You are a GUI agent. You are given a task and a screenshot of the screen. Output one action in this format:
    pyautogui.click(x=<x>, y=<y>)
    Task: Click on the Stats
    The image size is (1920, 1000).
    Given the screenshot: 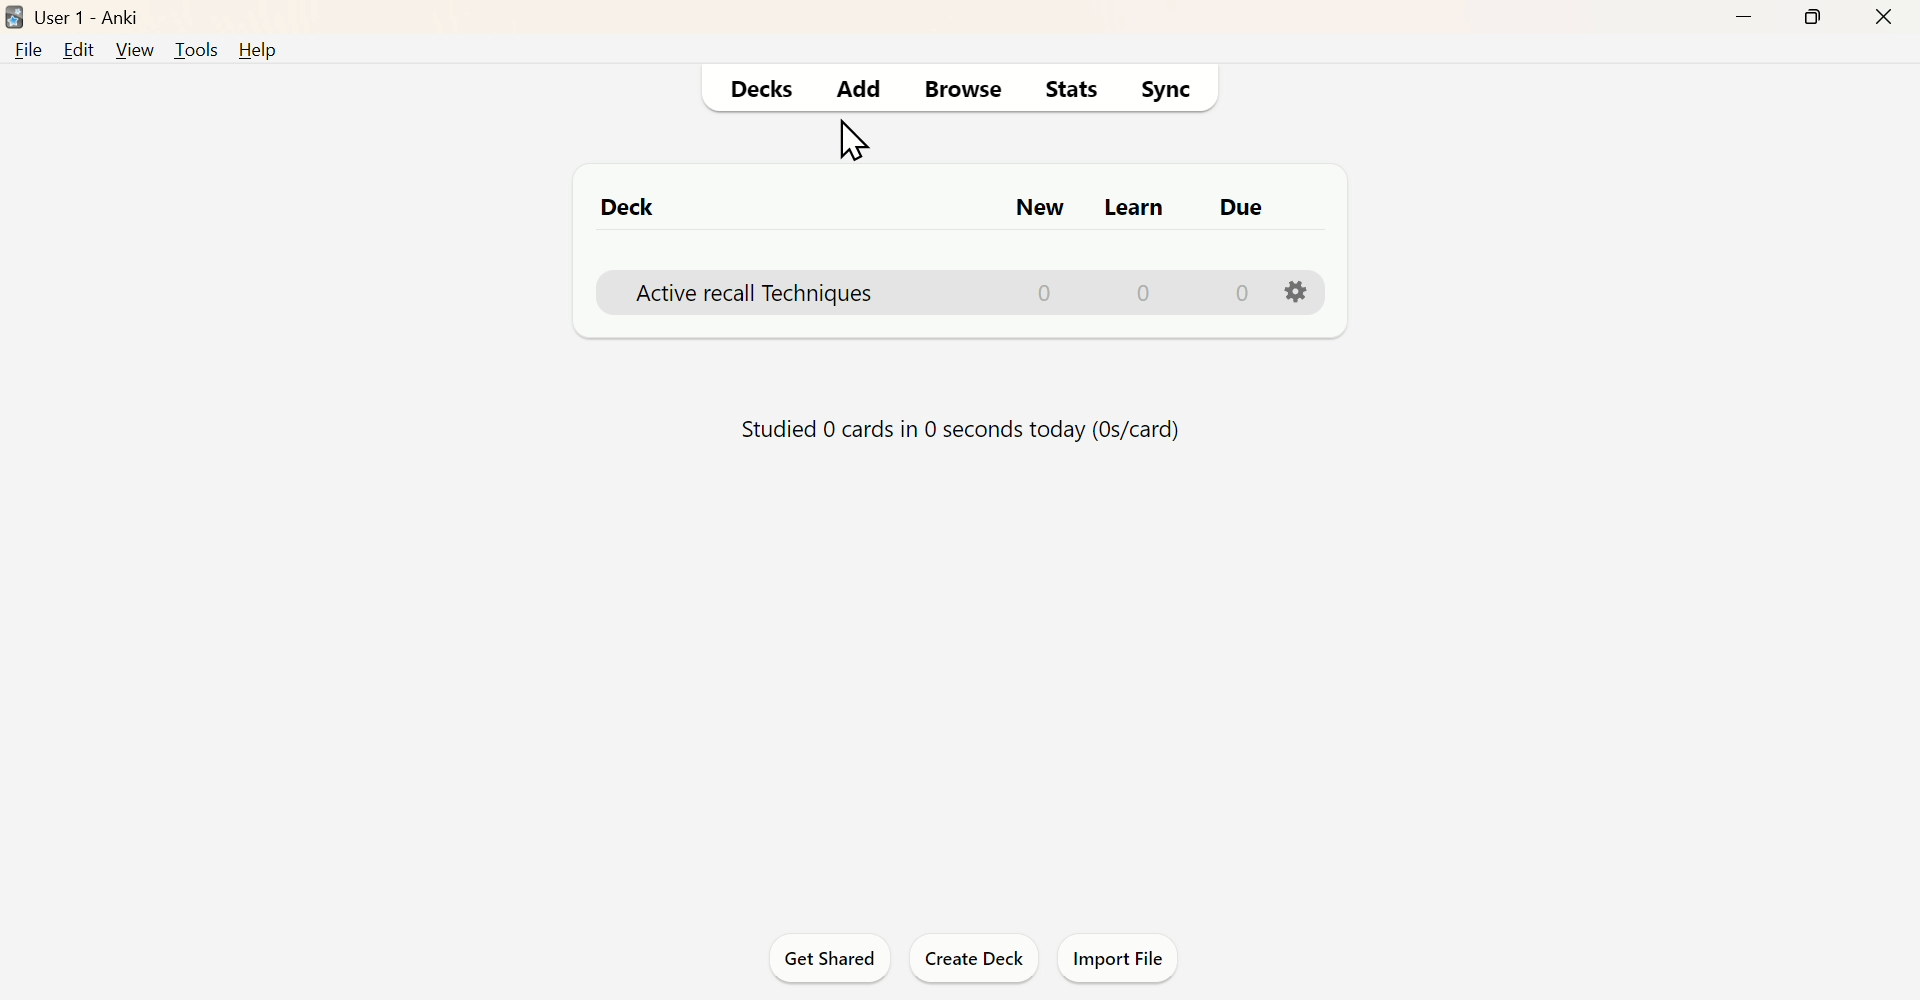 What is the action you would take?
    pyautogui.click(x=1063, y=94)
    